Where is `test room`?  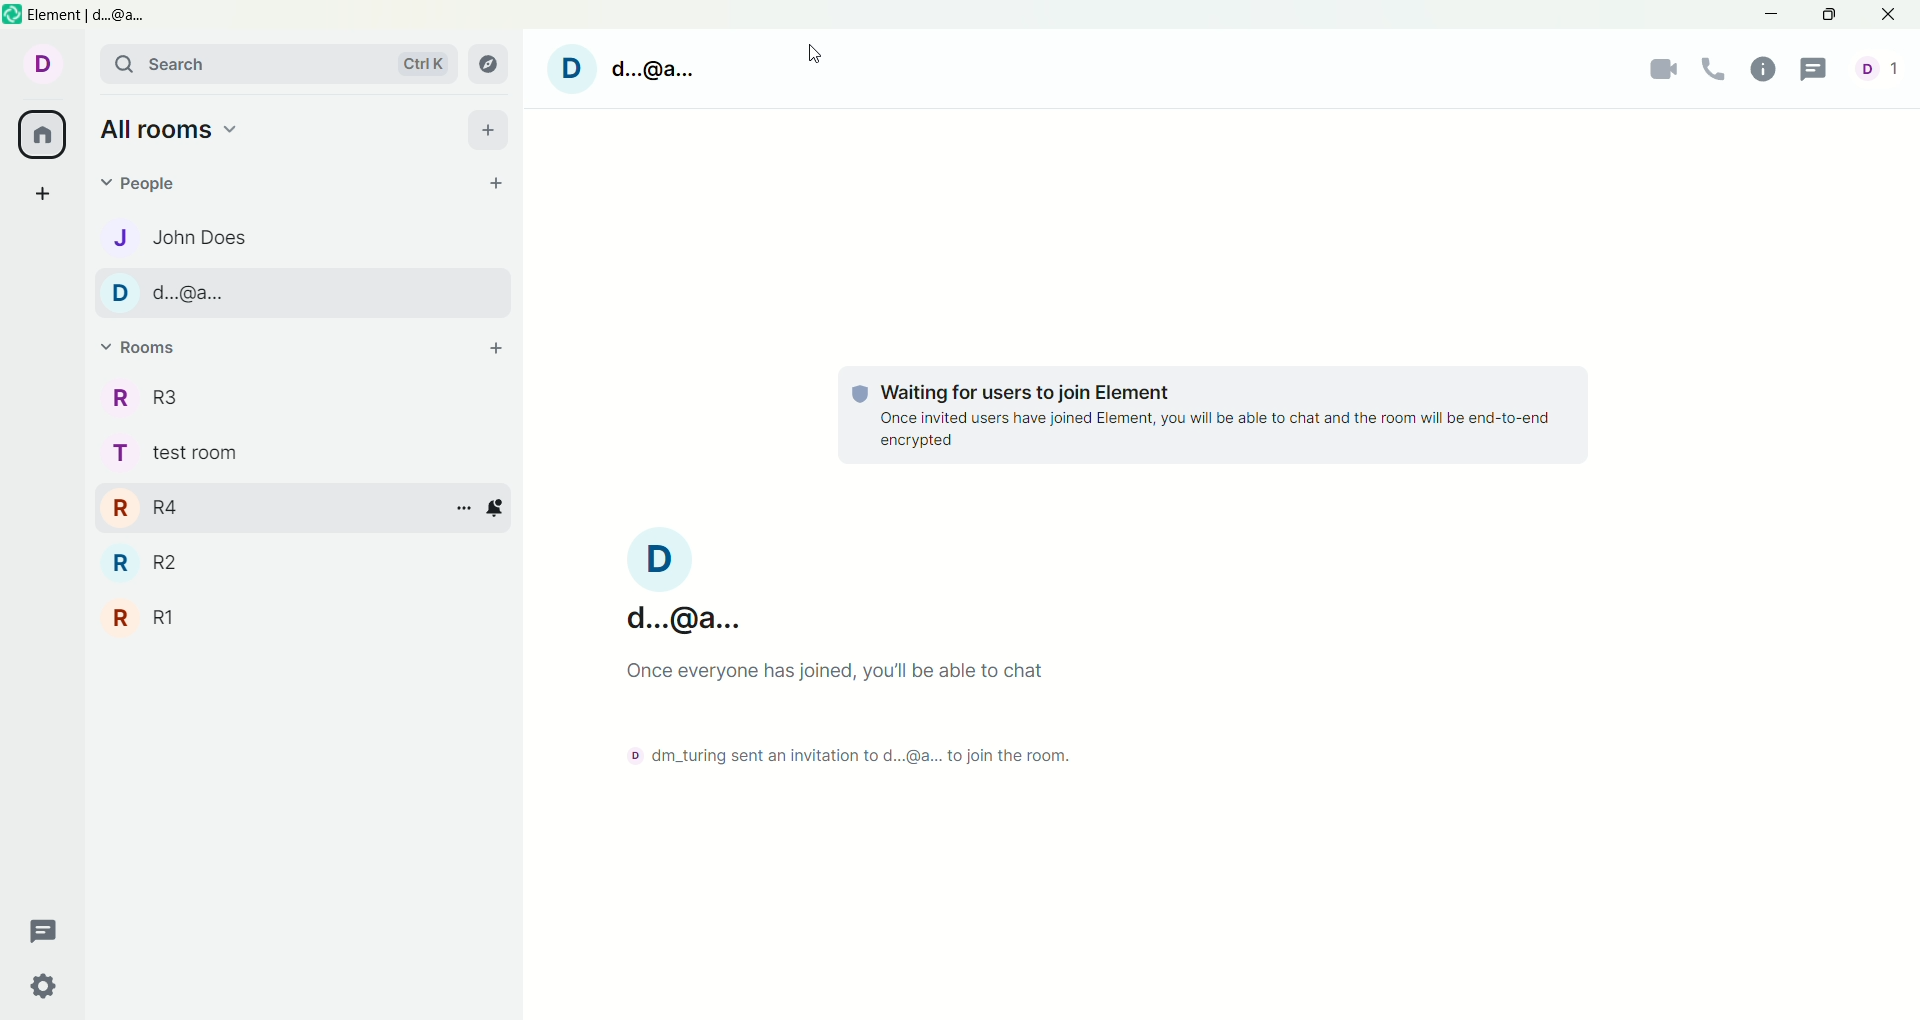
test room is located at coordinates (302, 452).